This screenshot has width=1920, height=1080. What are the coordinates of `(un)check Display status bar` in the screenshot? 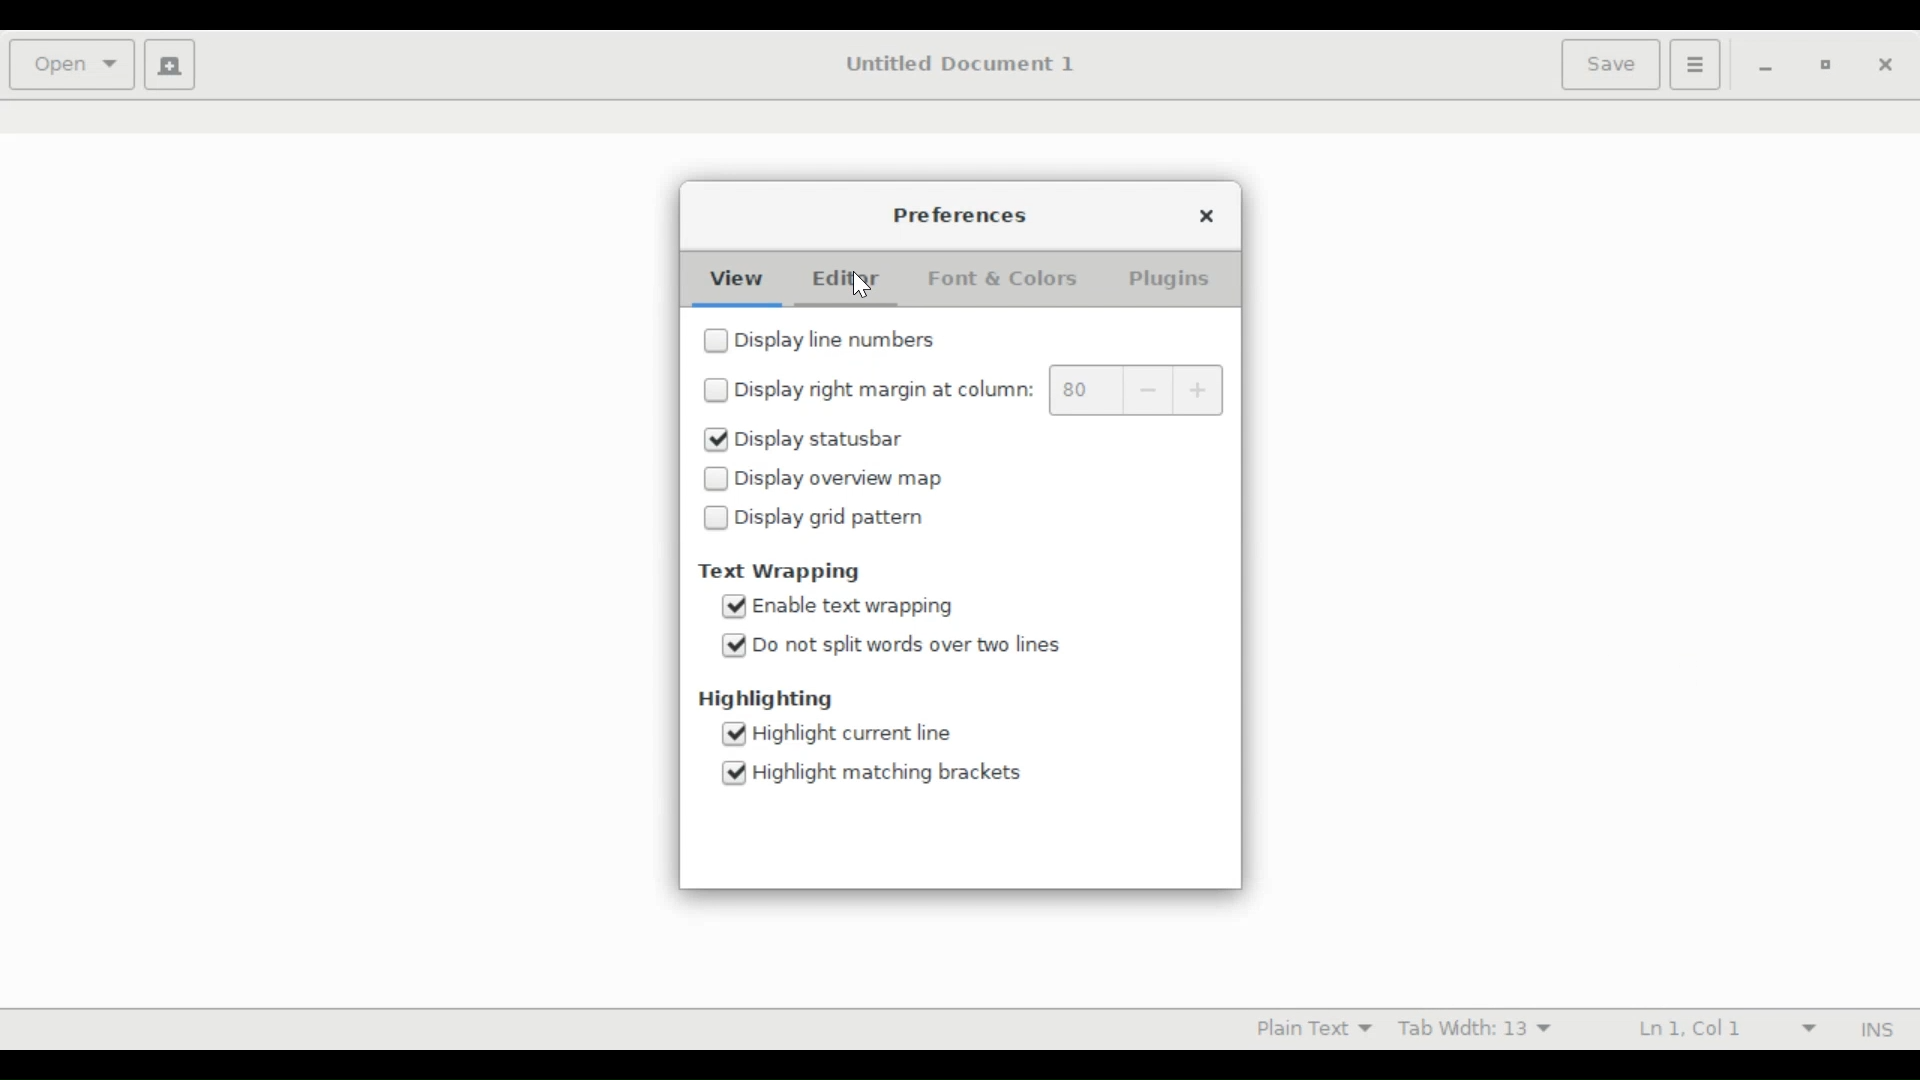 It's located at (835, 440).